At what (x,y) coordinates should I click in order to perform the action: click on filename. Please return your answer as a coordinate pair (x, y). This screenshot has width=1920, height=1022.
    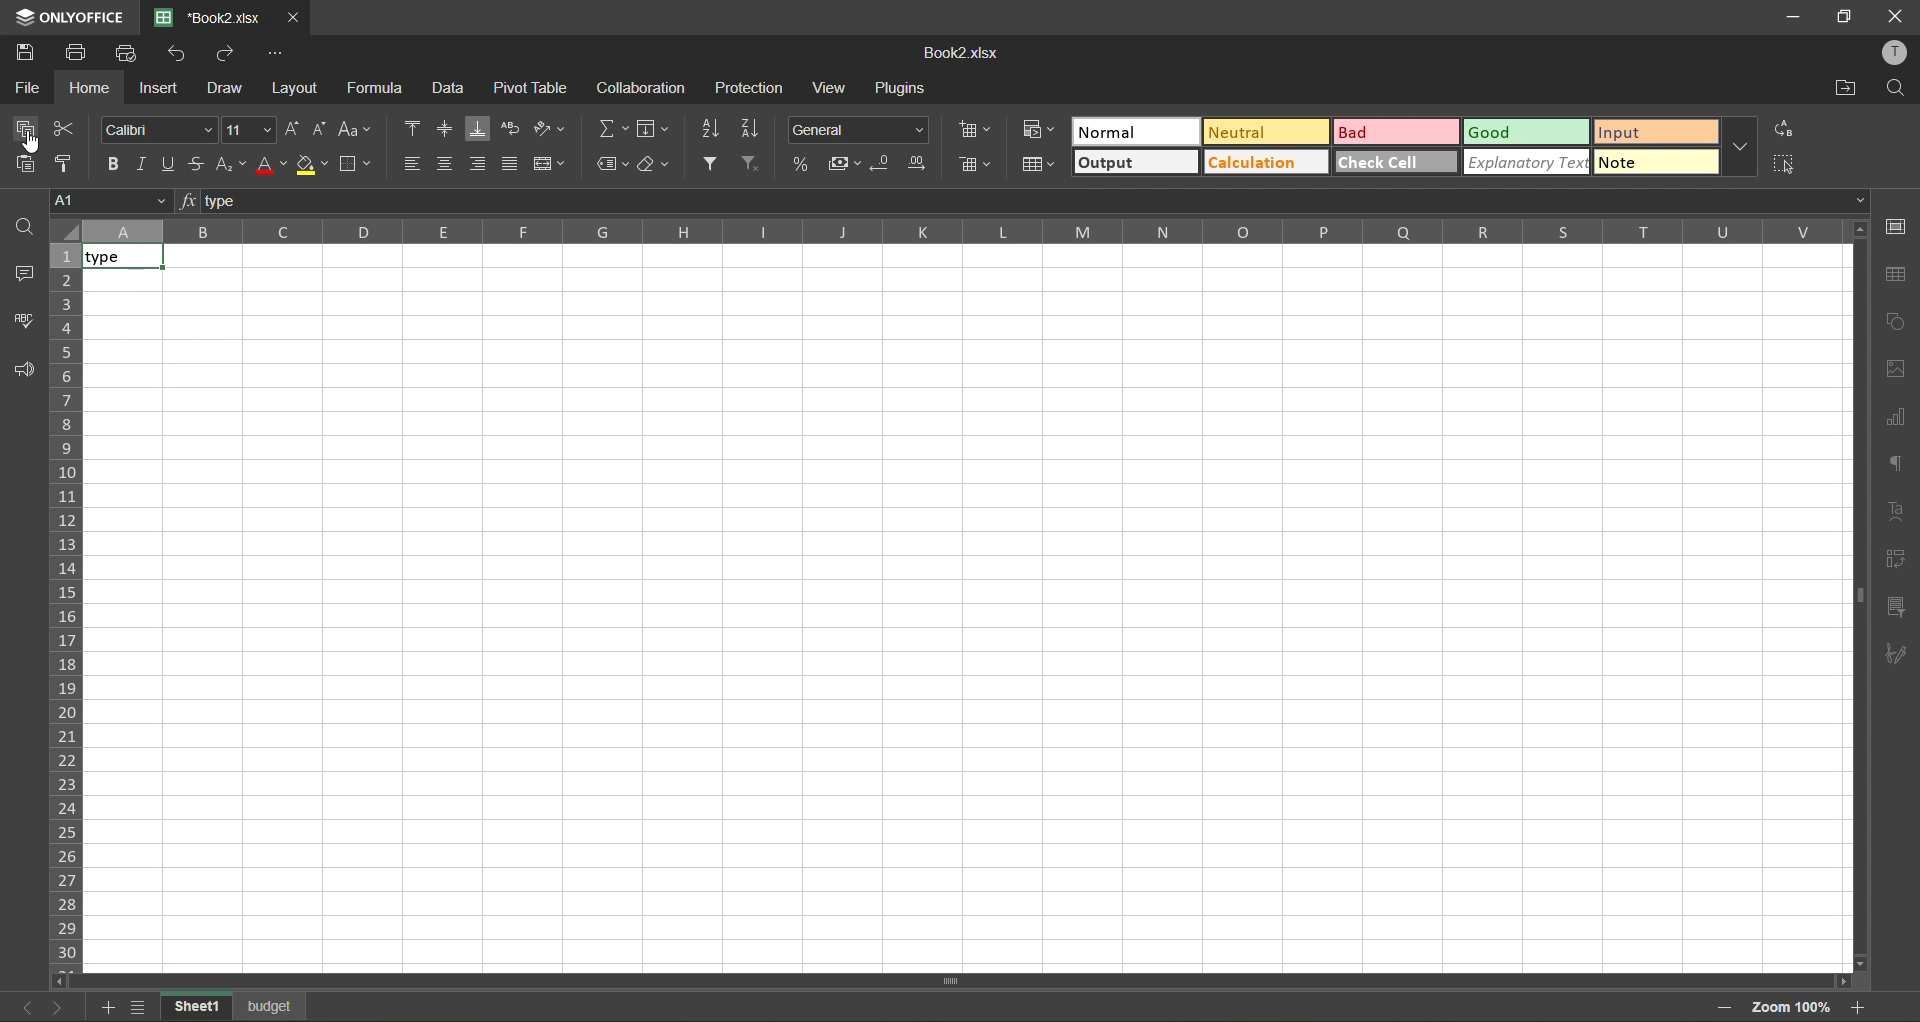
    Looking at the image, I should click on (967, 55).